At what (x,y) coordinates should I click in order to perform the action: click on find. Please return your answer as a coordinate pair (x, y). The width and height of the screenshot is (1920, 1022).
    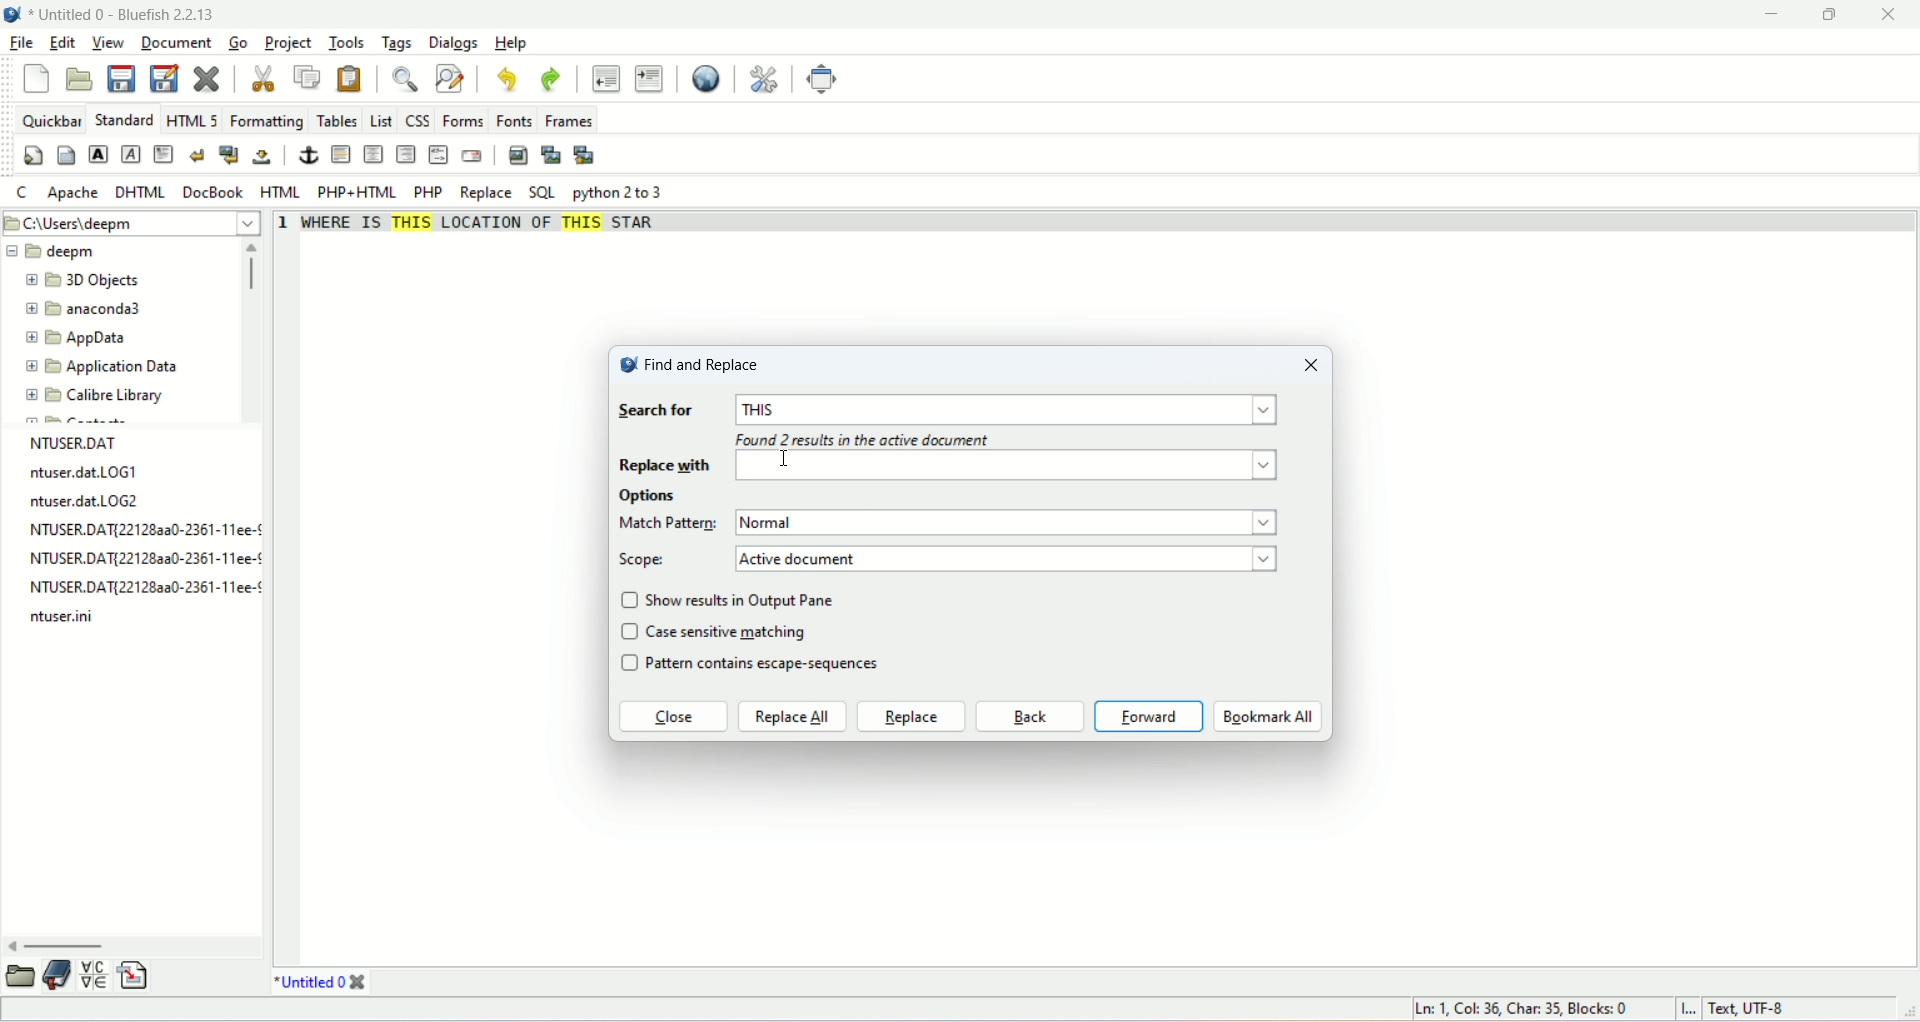
    Looking at the image, I should click on (403, 80).